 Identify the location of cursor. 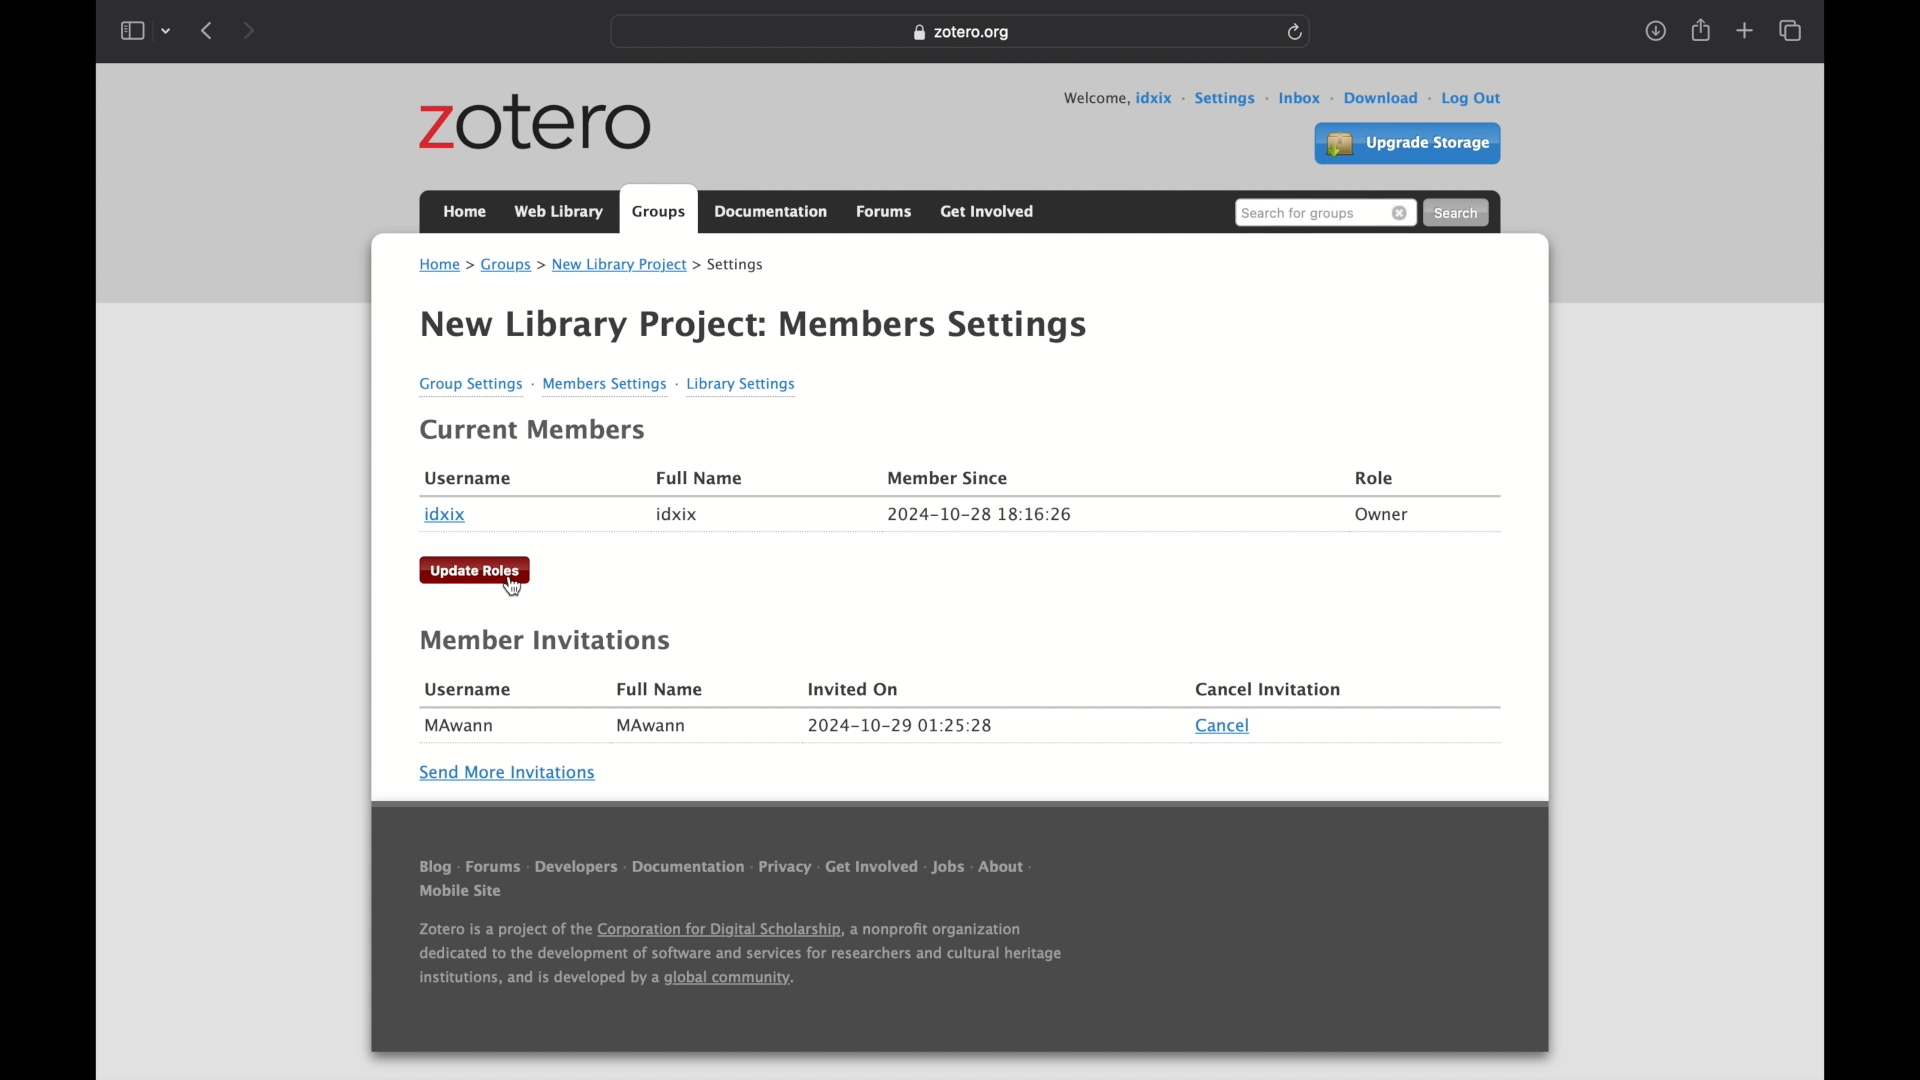
(513, 587).